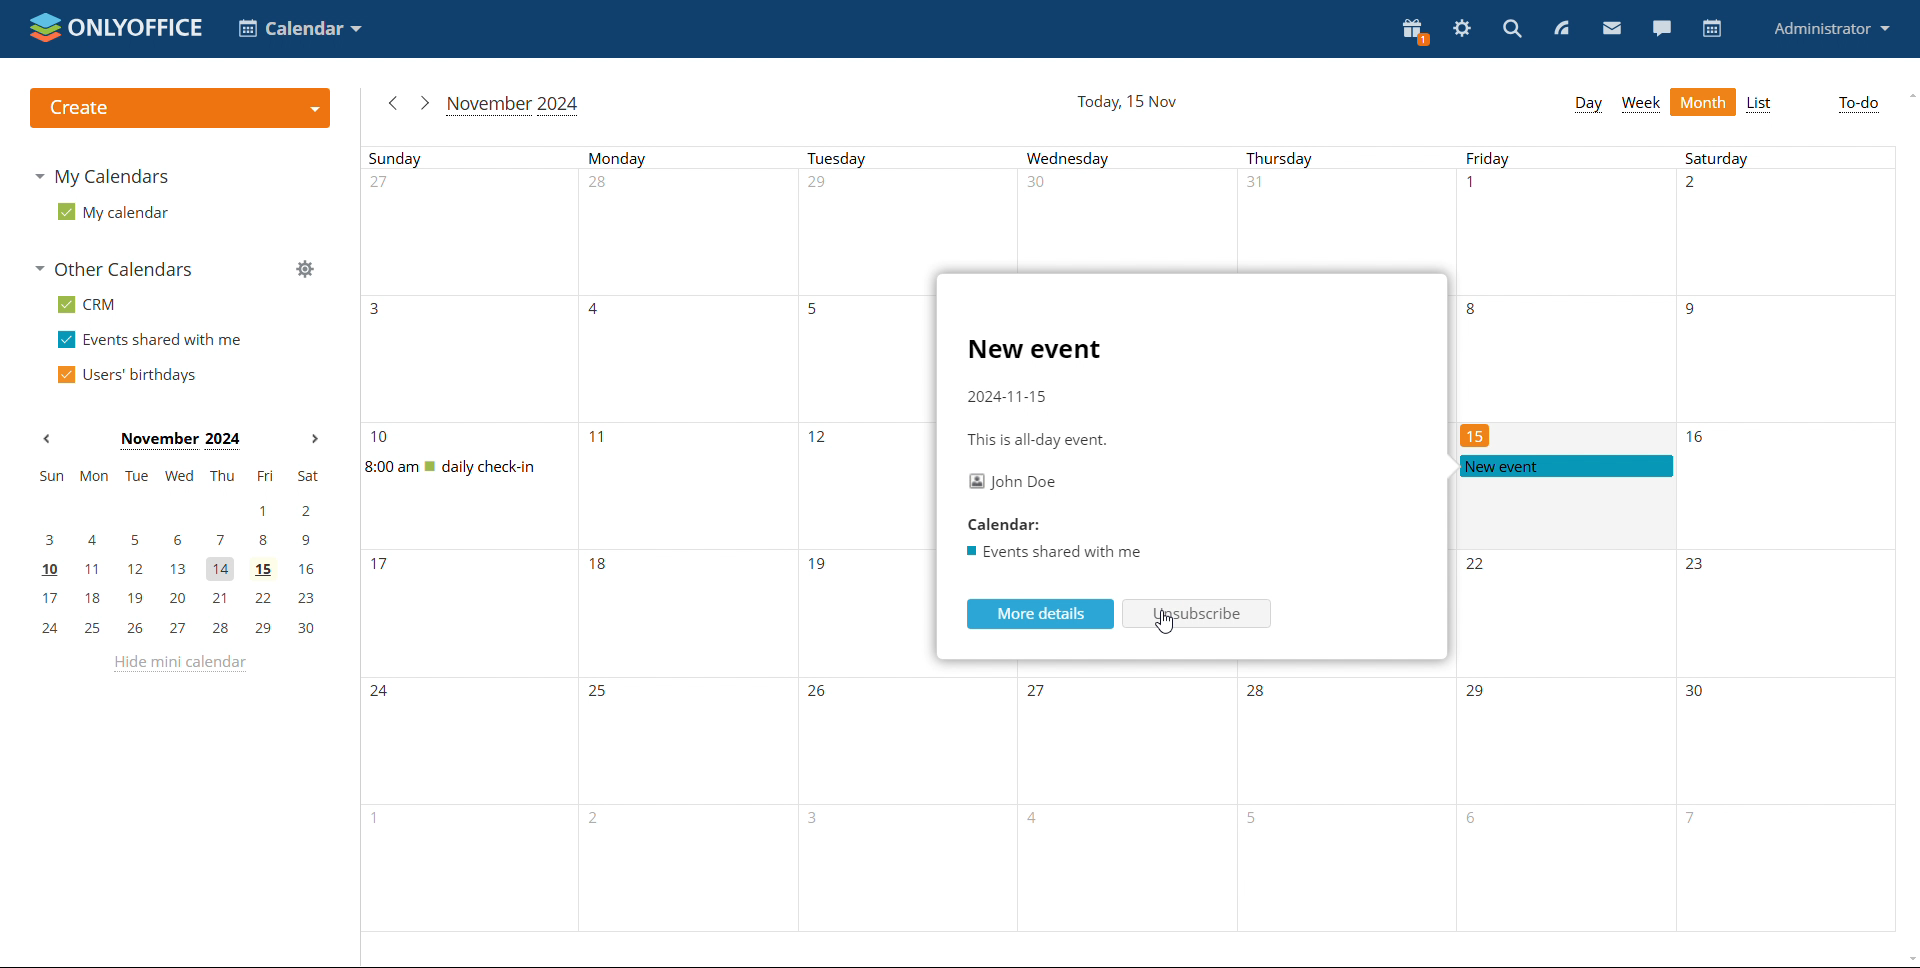 The width and height of the screenshot is (1920, 968). Describe the element at coordinates (382, 311) in the screenshot. I see `Number` at that location.